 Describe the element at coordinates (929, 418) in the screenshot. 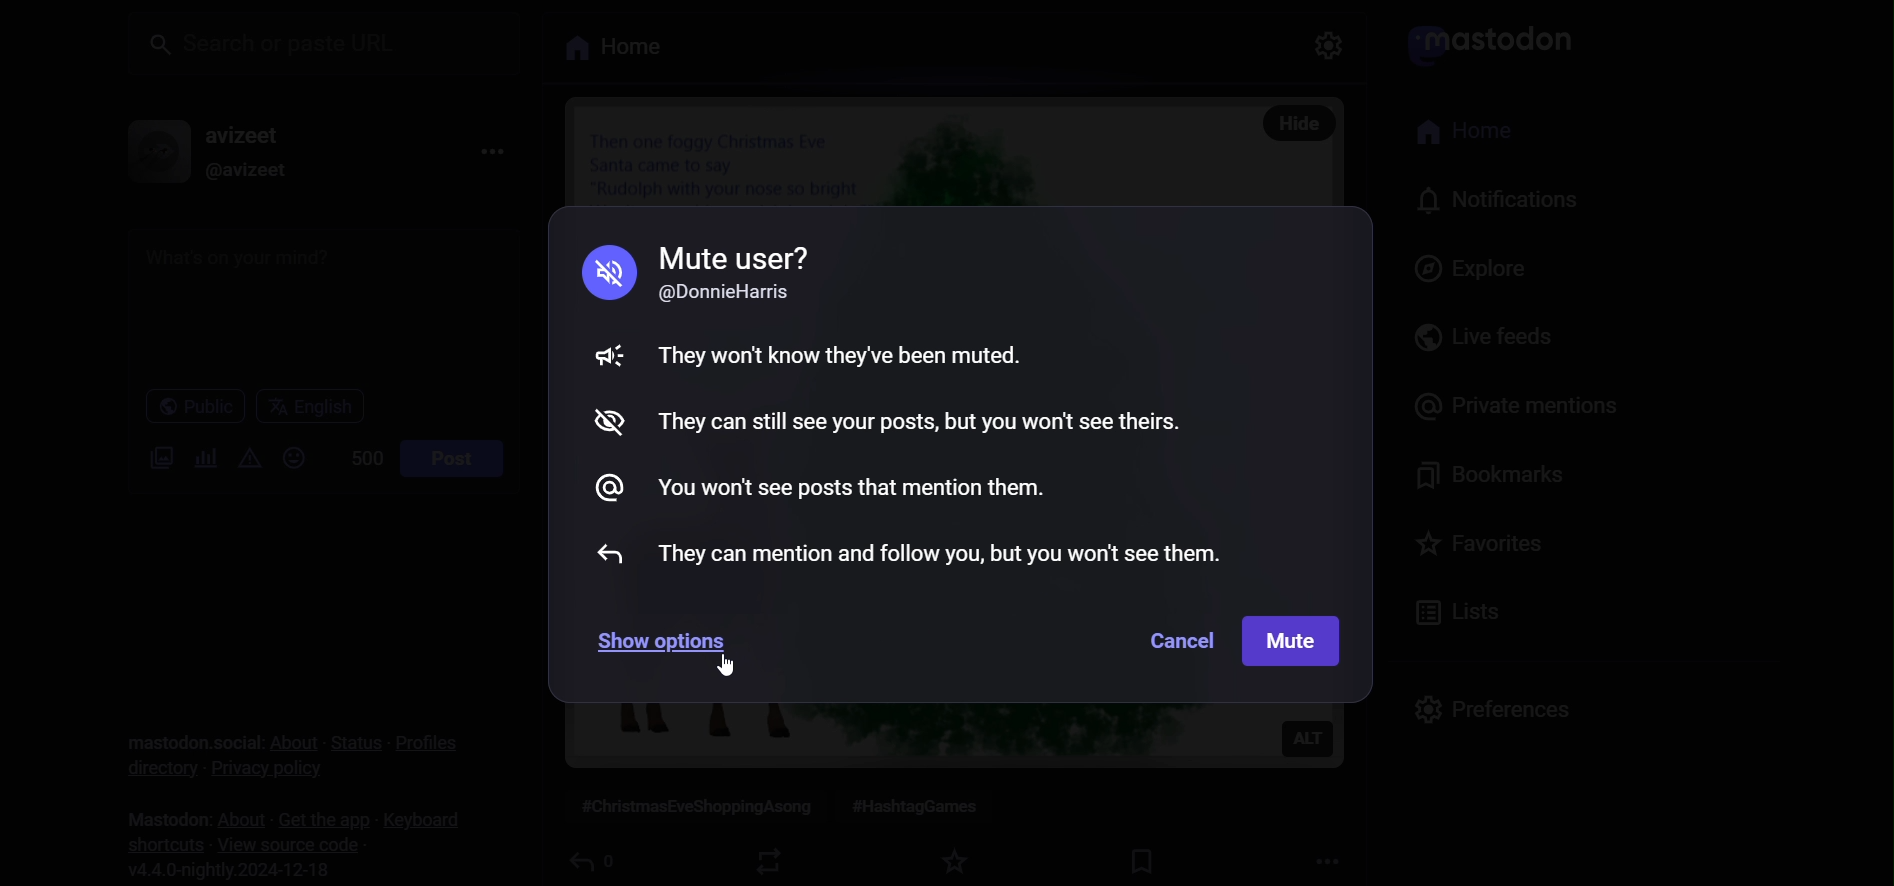

I see `They can still see your posts, but you won't see theirs.` at that location.